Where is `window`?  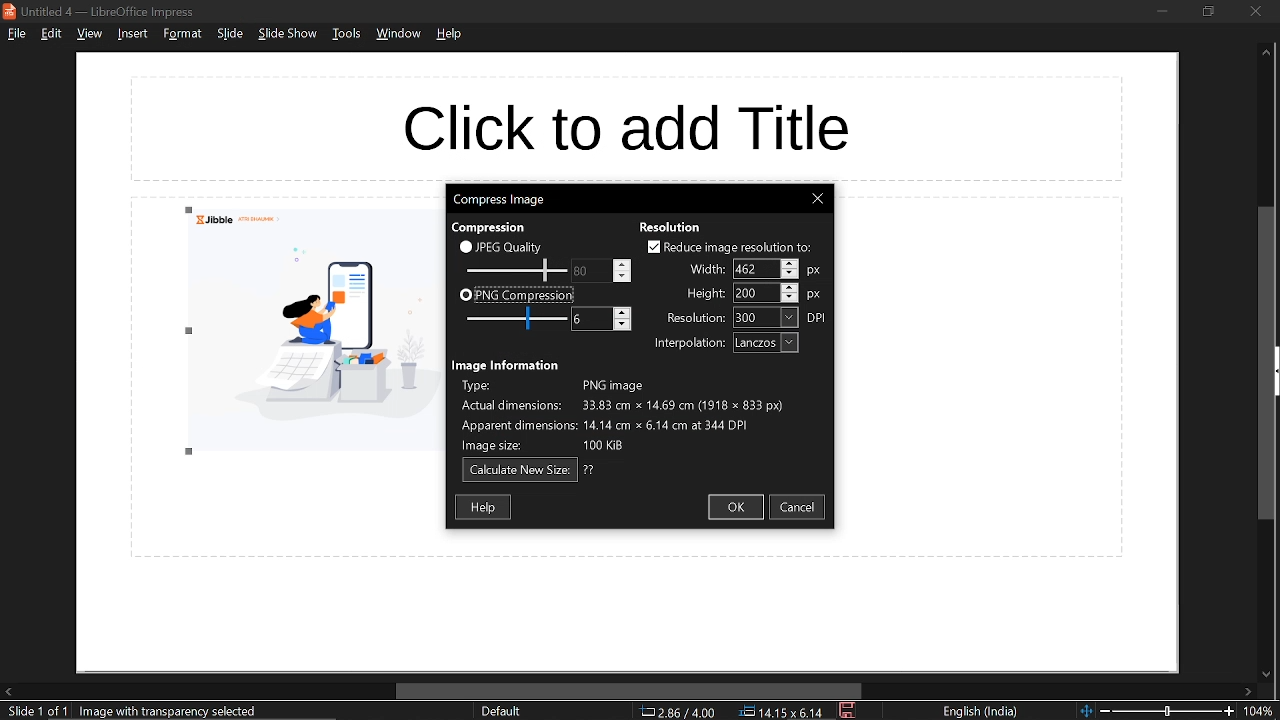
window is located at coordinates (401, 34).